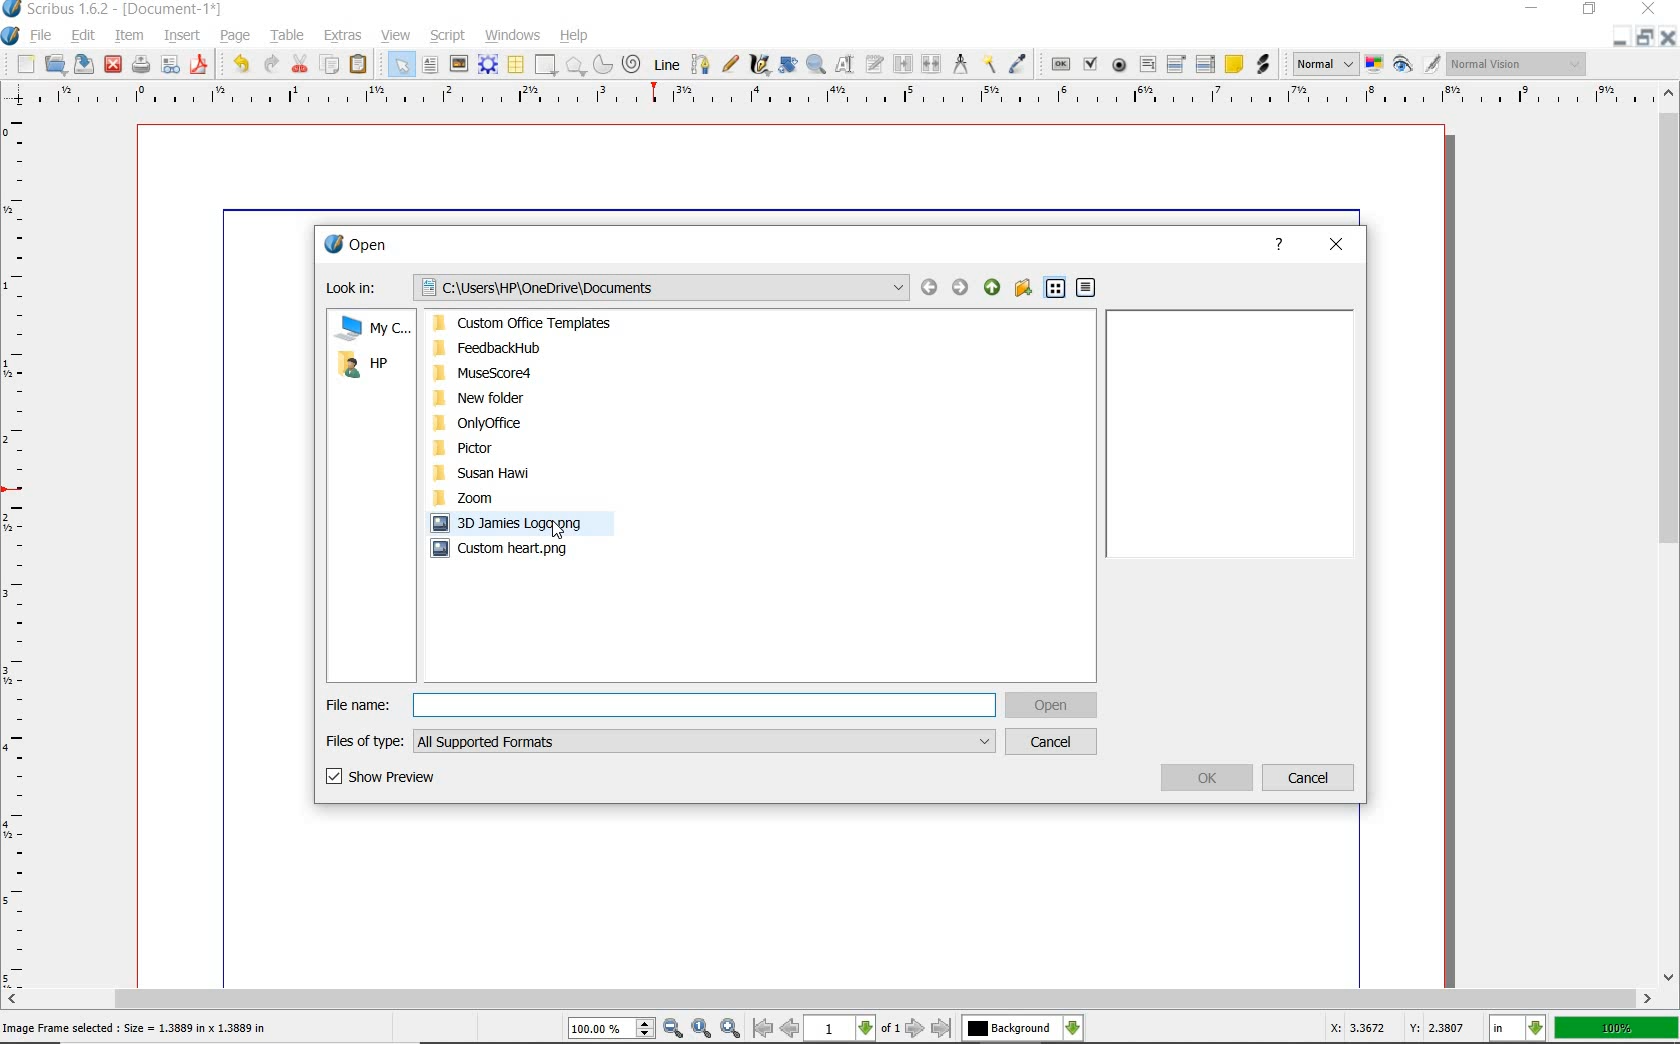 This screenshot has height=1044, width=1680. Describe the element at coordinates (129, 36) in the screenshot. I see `item` at that location.